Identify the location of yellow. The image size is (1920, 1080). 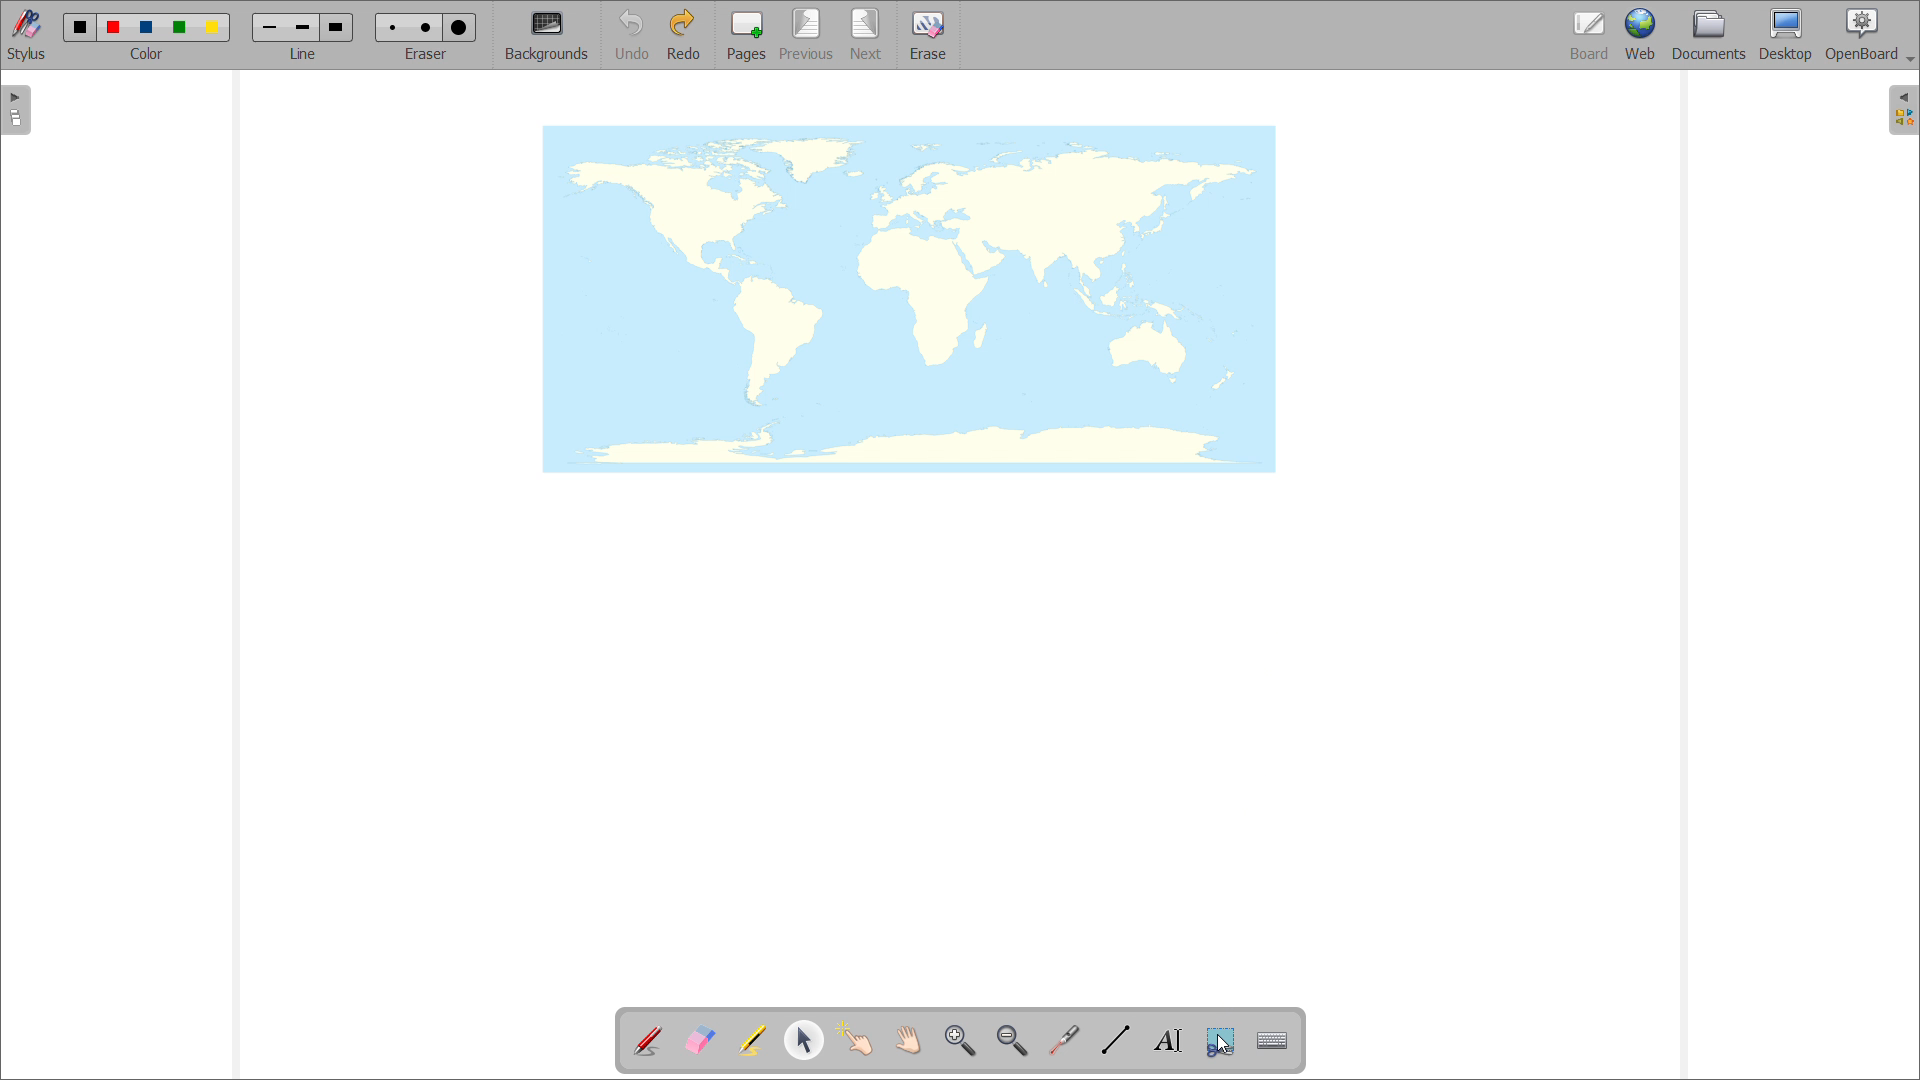
(215, 28).